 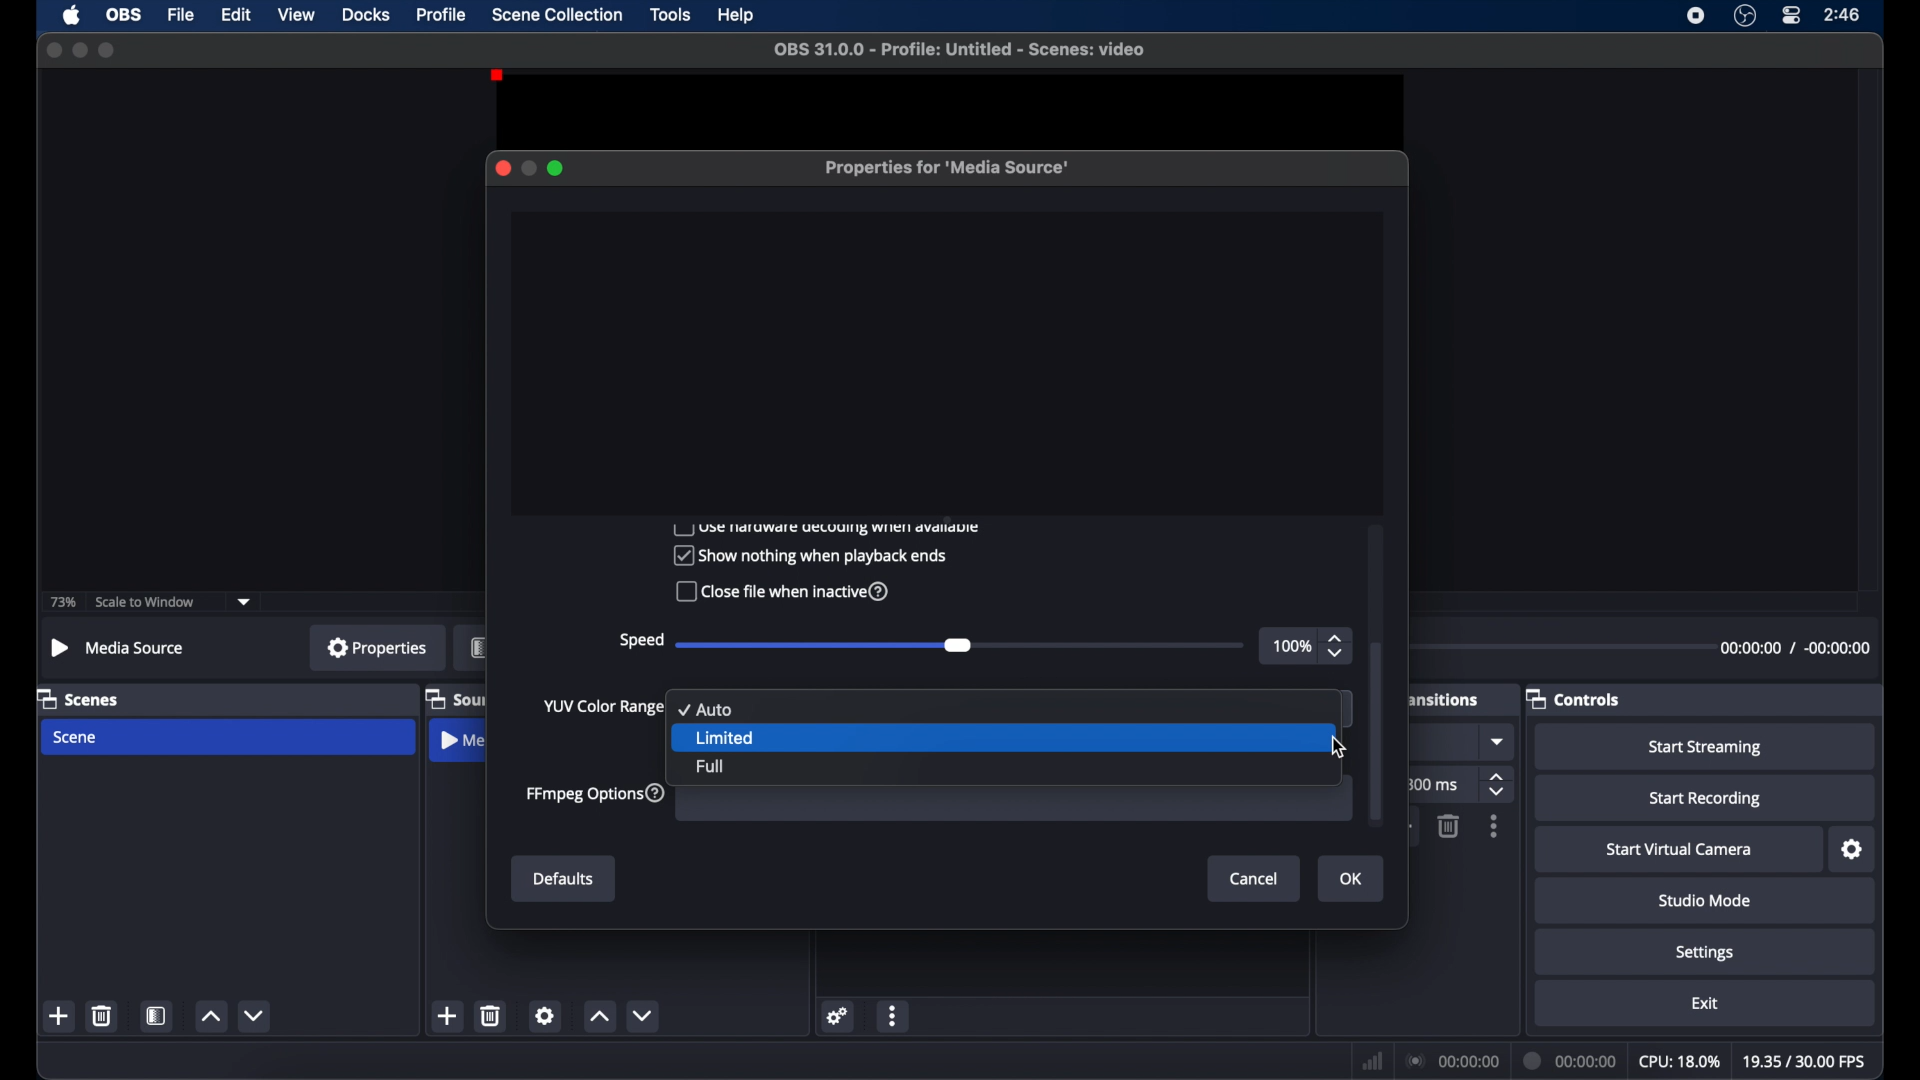 What do you see at coordinates (377, 647) in the screenshot?
I see `properties` at bounding box center [377, 647].